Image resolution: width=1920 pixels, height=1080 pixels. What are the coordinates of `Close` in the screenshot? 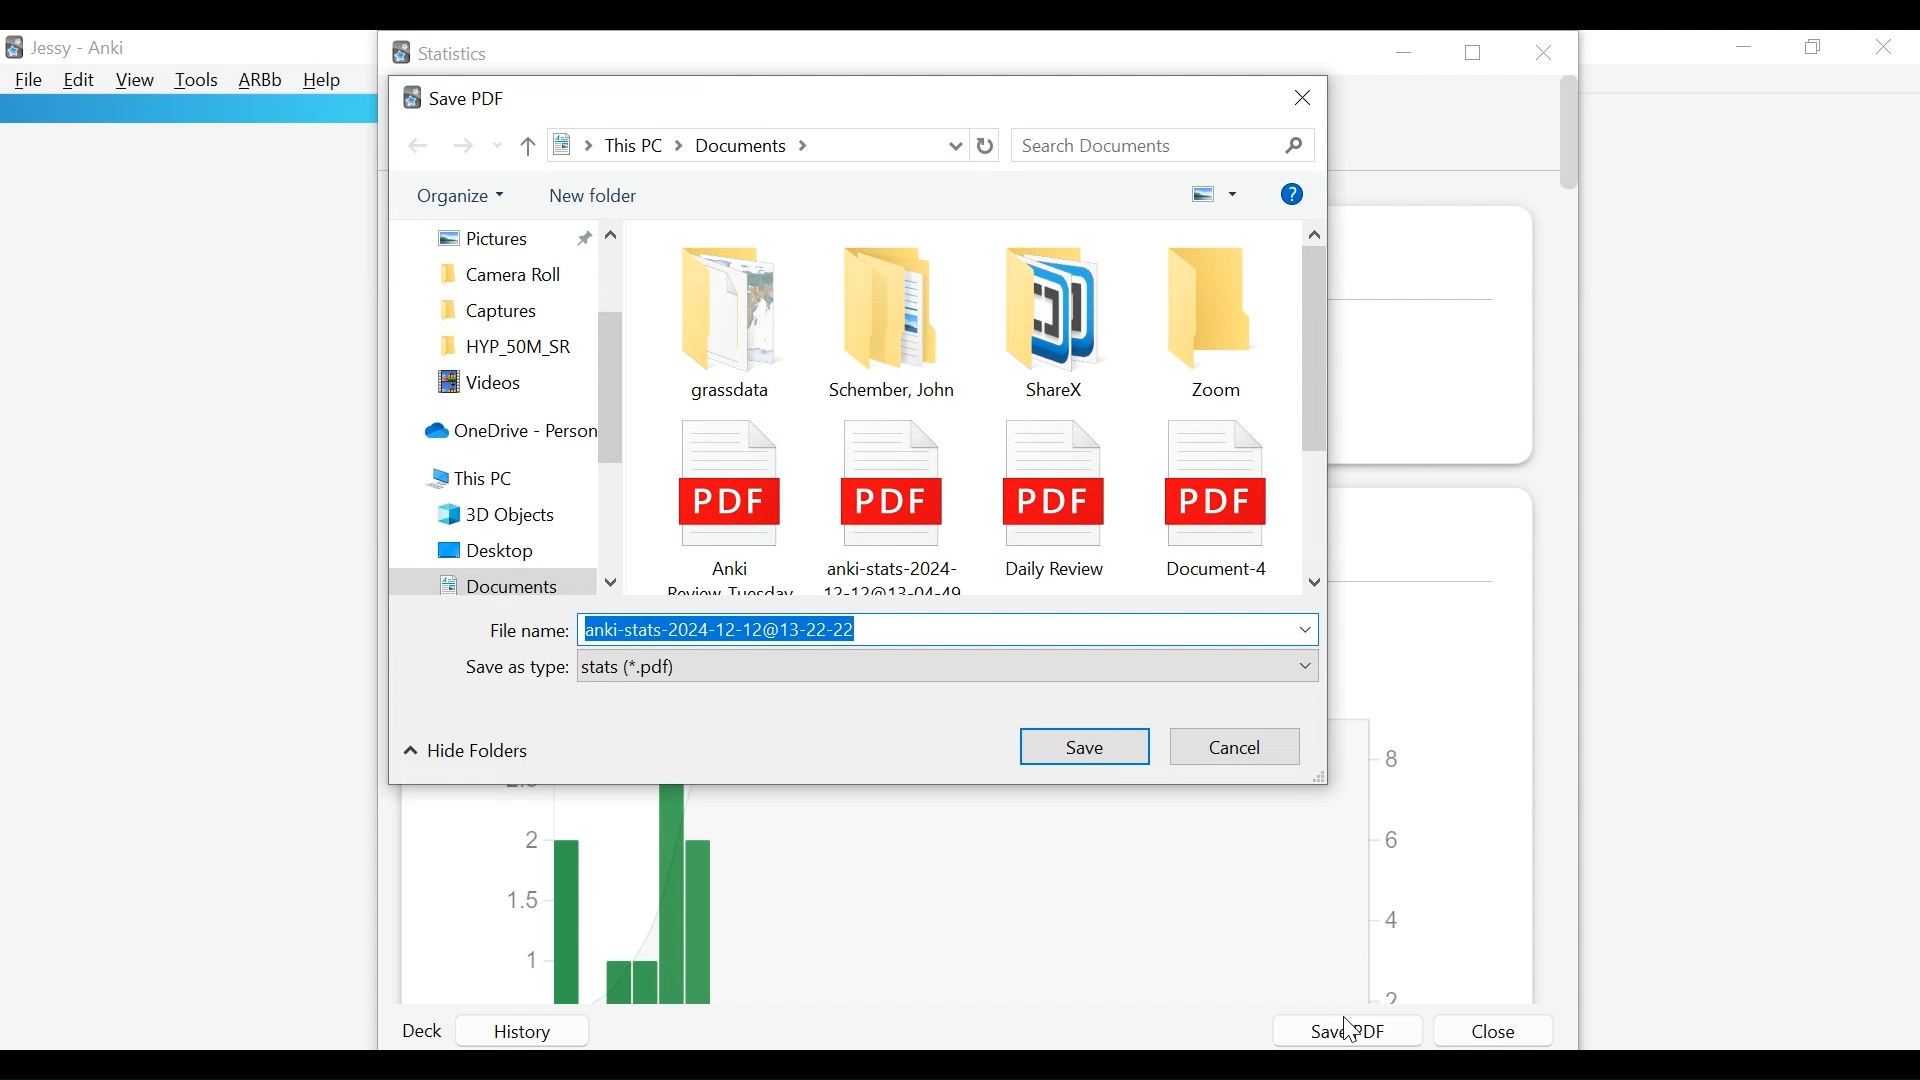 It's located at (1301, 100).